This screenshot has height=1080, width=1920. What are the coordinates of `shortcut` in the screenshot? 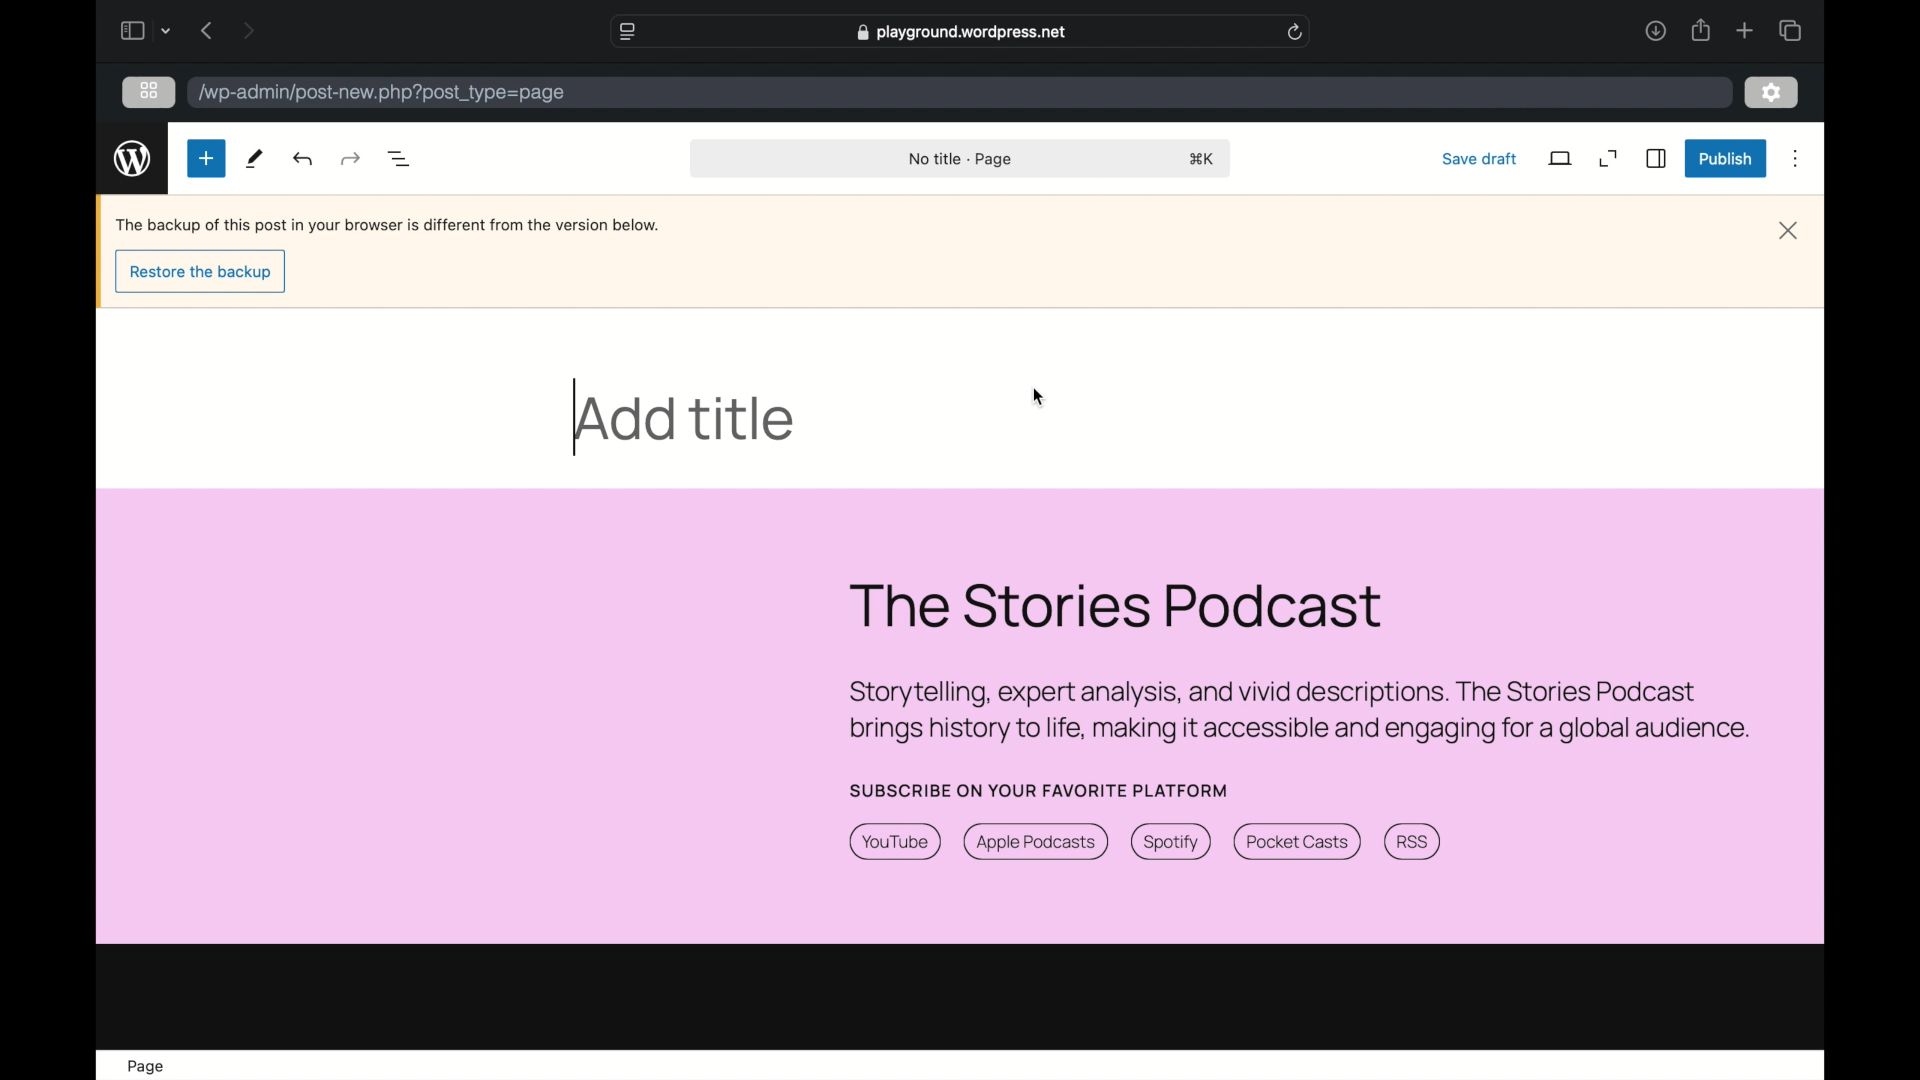 It's located at (1204, 160).